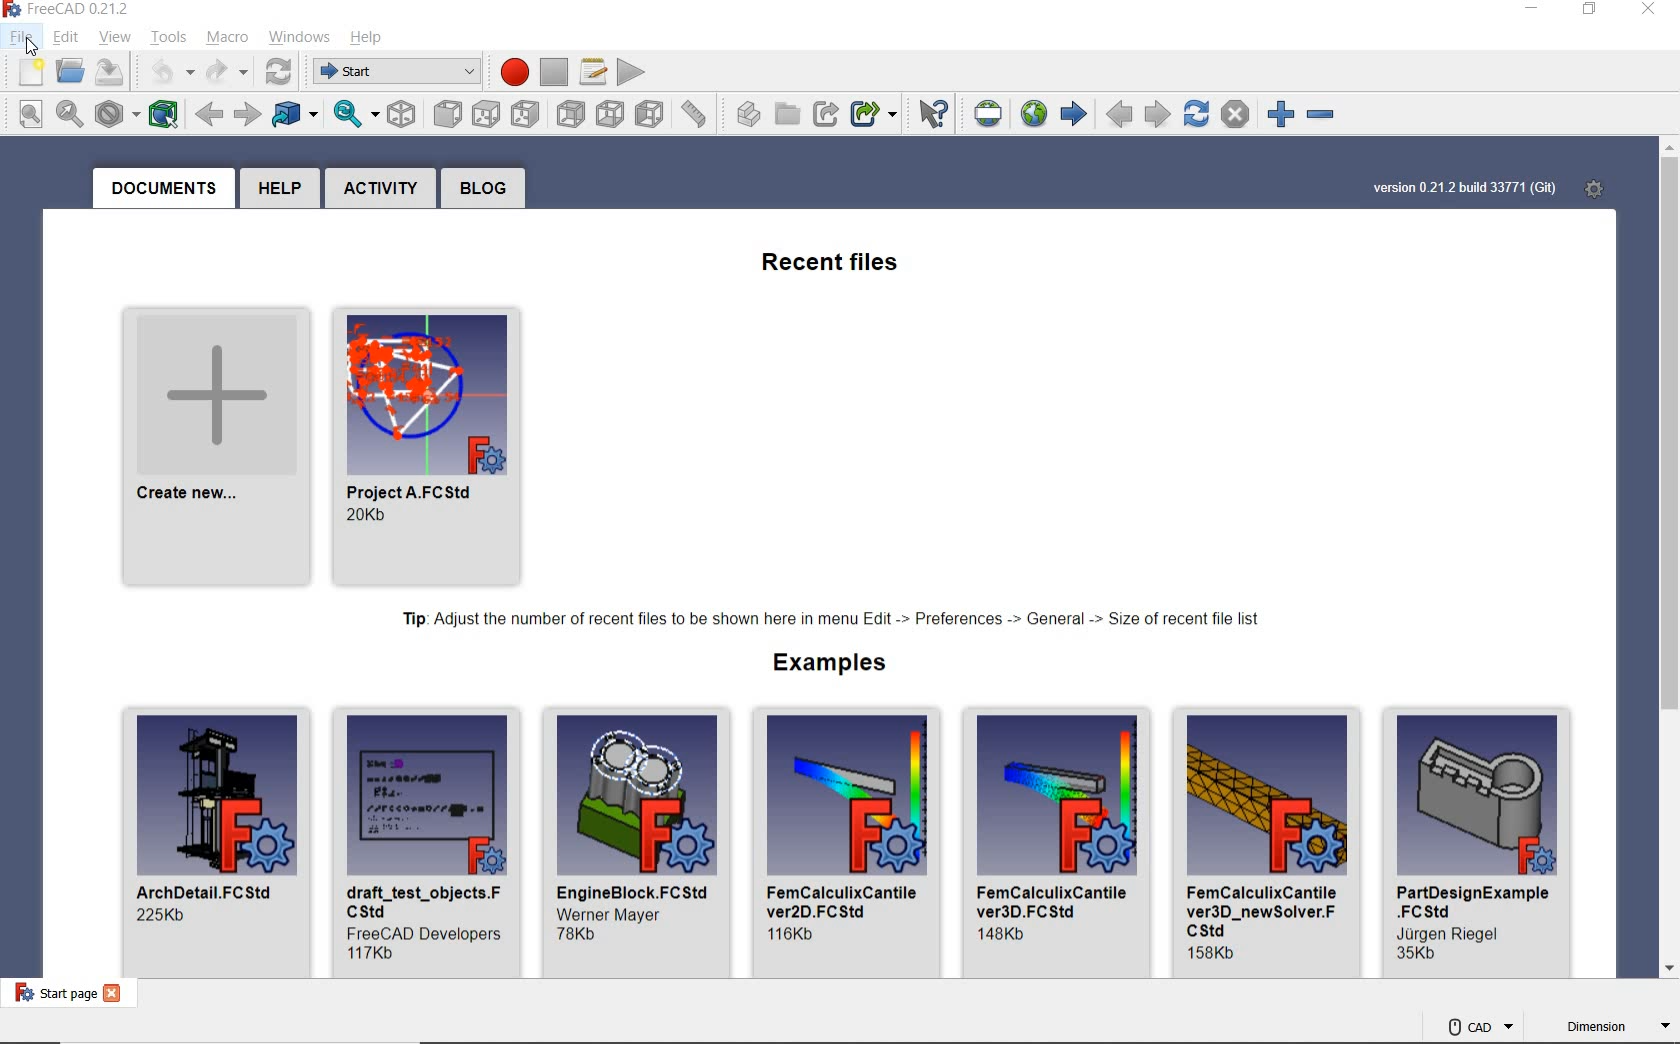 Image resolution: width=1680 pixels, height=1044 pixels. Describe the element at coordinates (25, 113) in the screenshot. I see `FIT ALL` at that location.